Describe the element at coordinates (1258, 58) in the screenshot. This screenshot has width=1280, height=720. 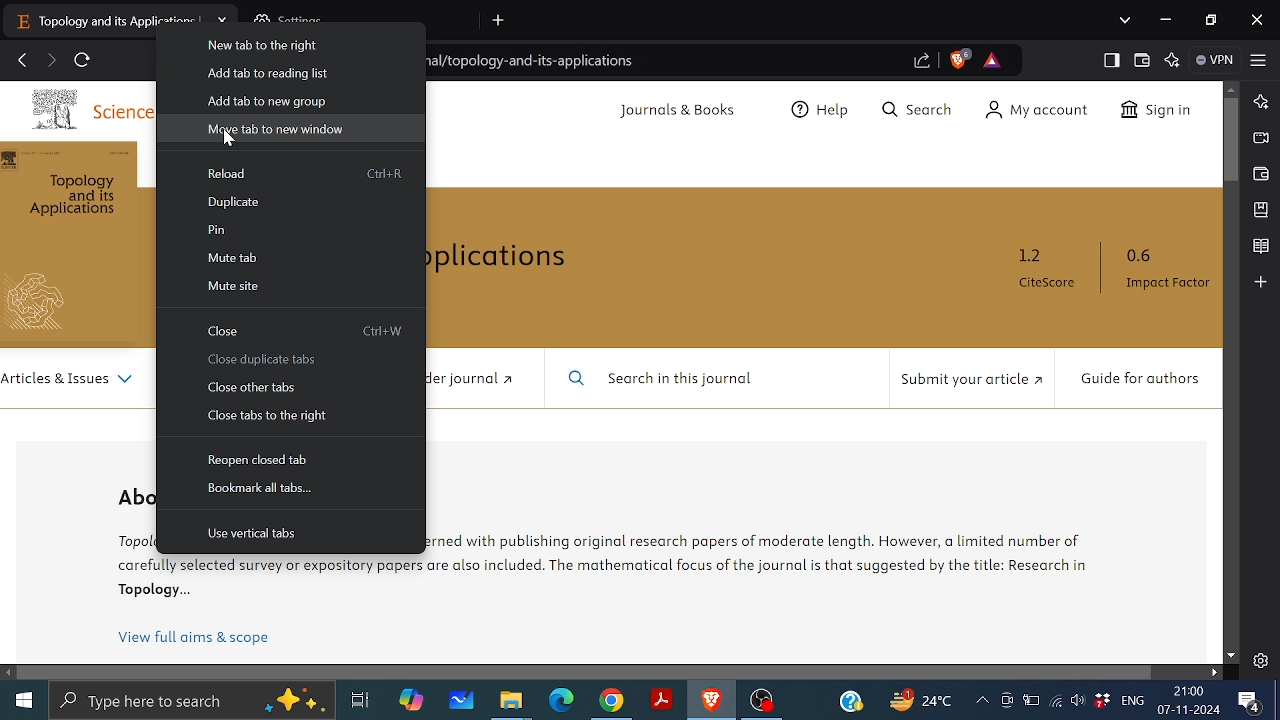
I see `Customize and control brave` at that location.